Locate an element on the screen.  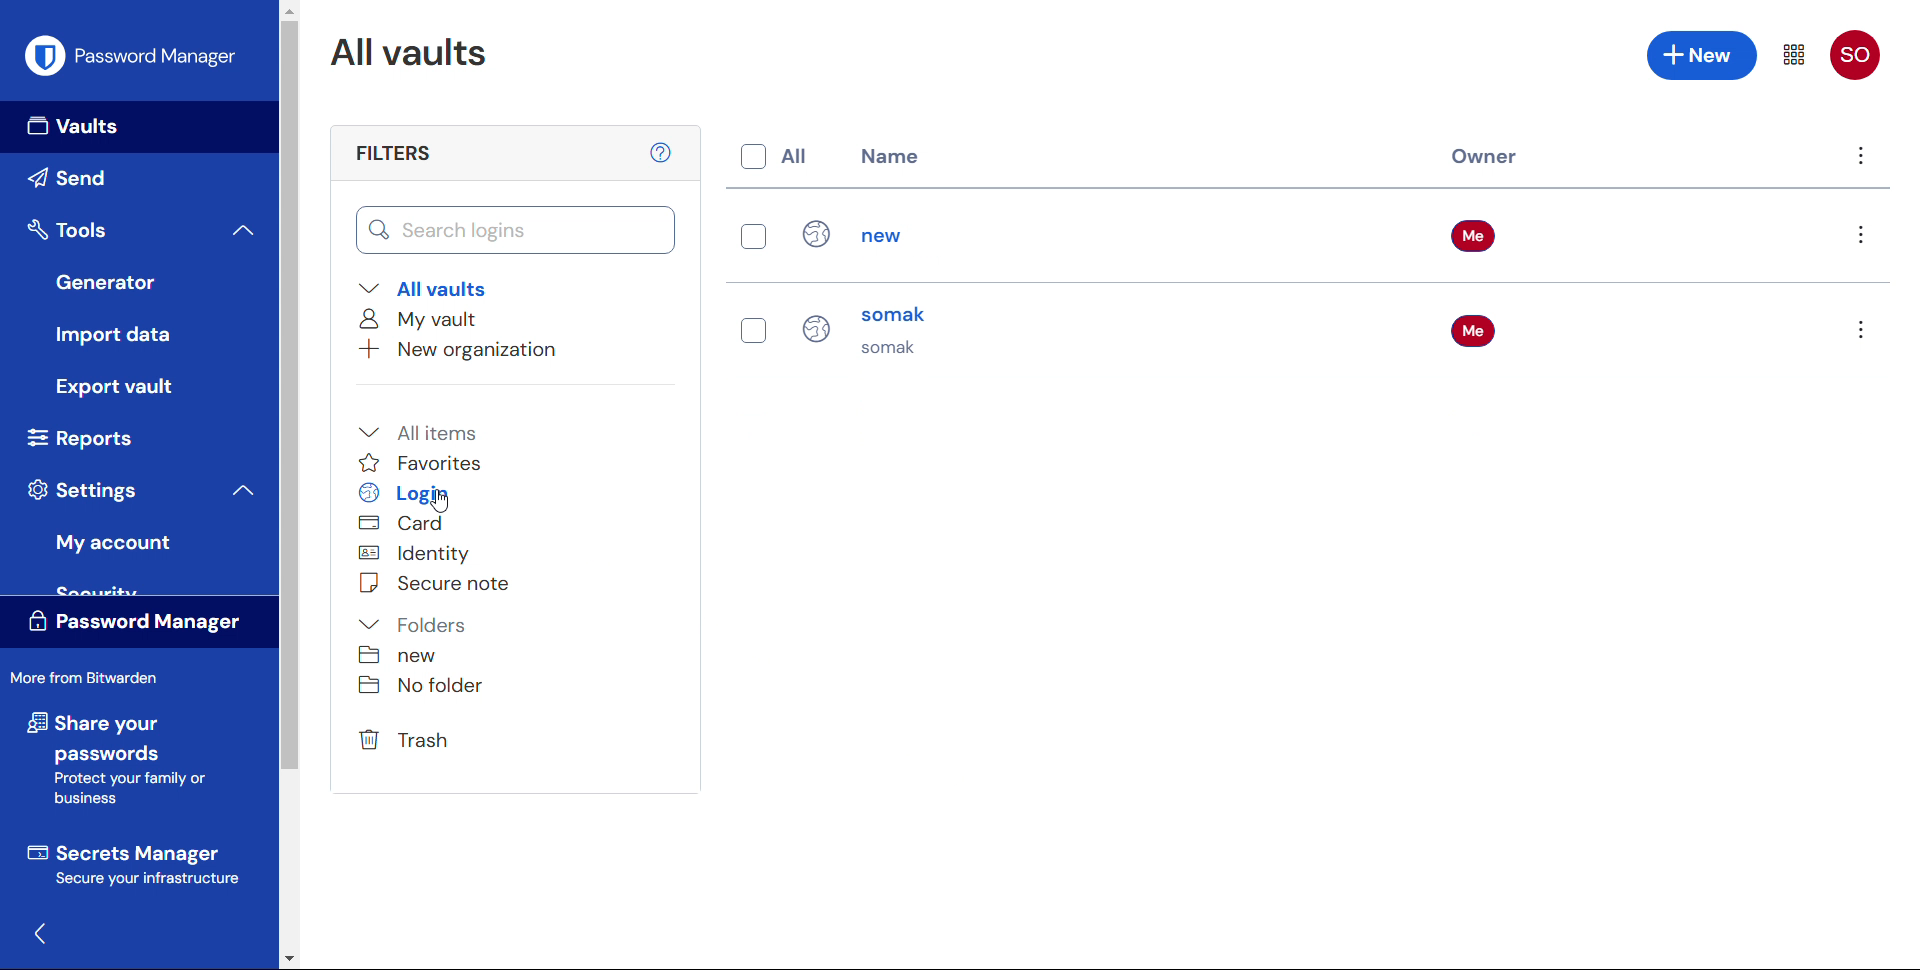
Reports  is located at coordinates (83, 437).